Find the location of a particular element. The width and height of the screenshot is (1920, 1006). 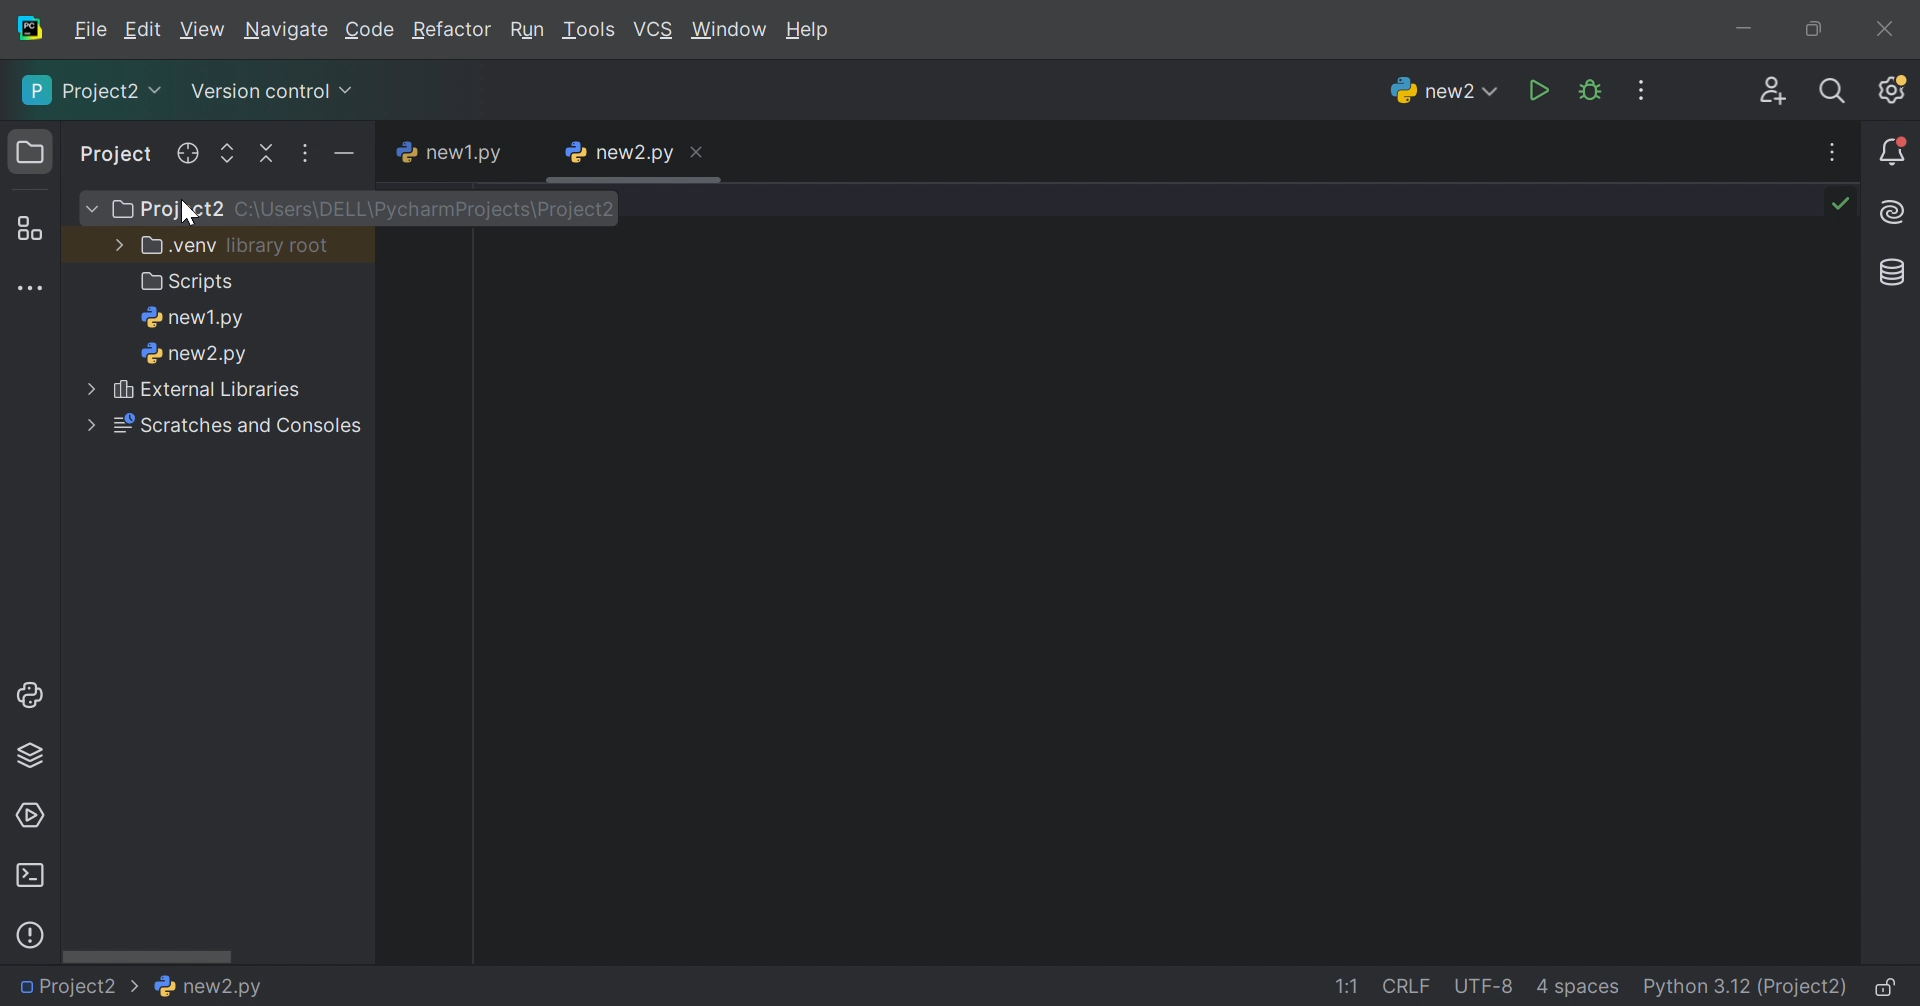

Project is located at coordinates (120, 154).